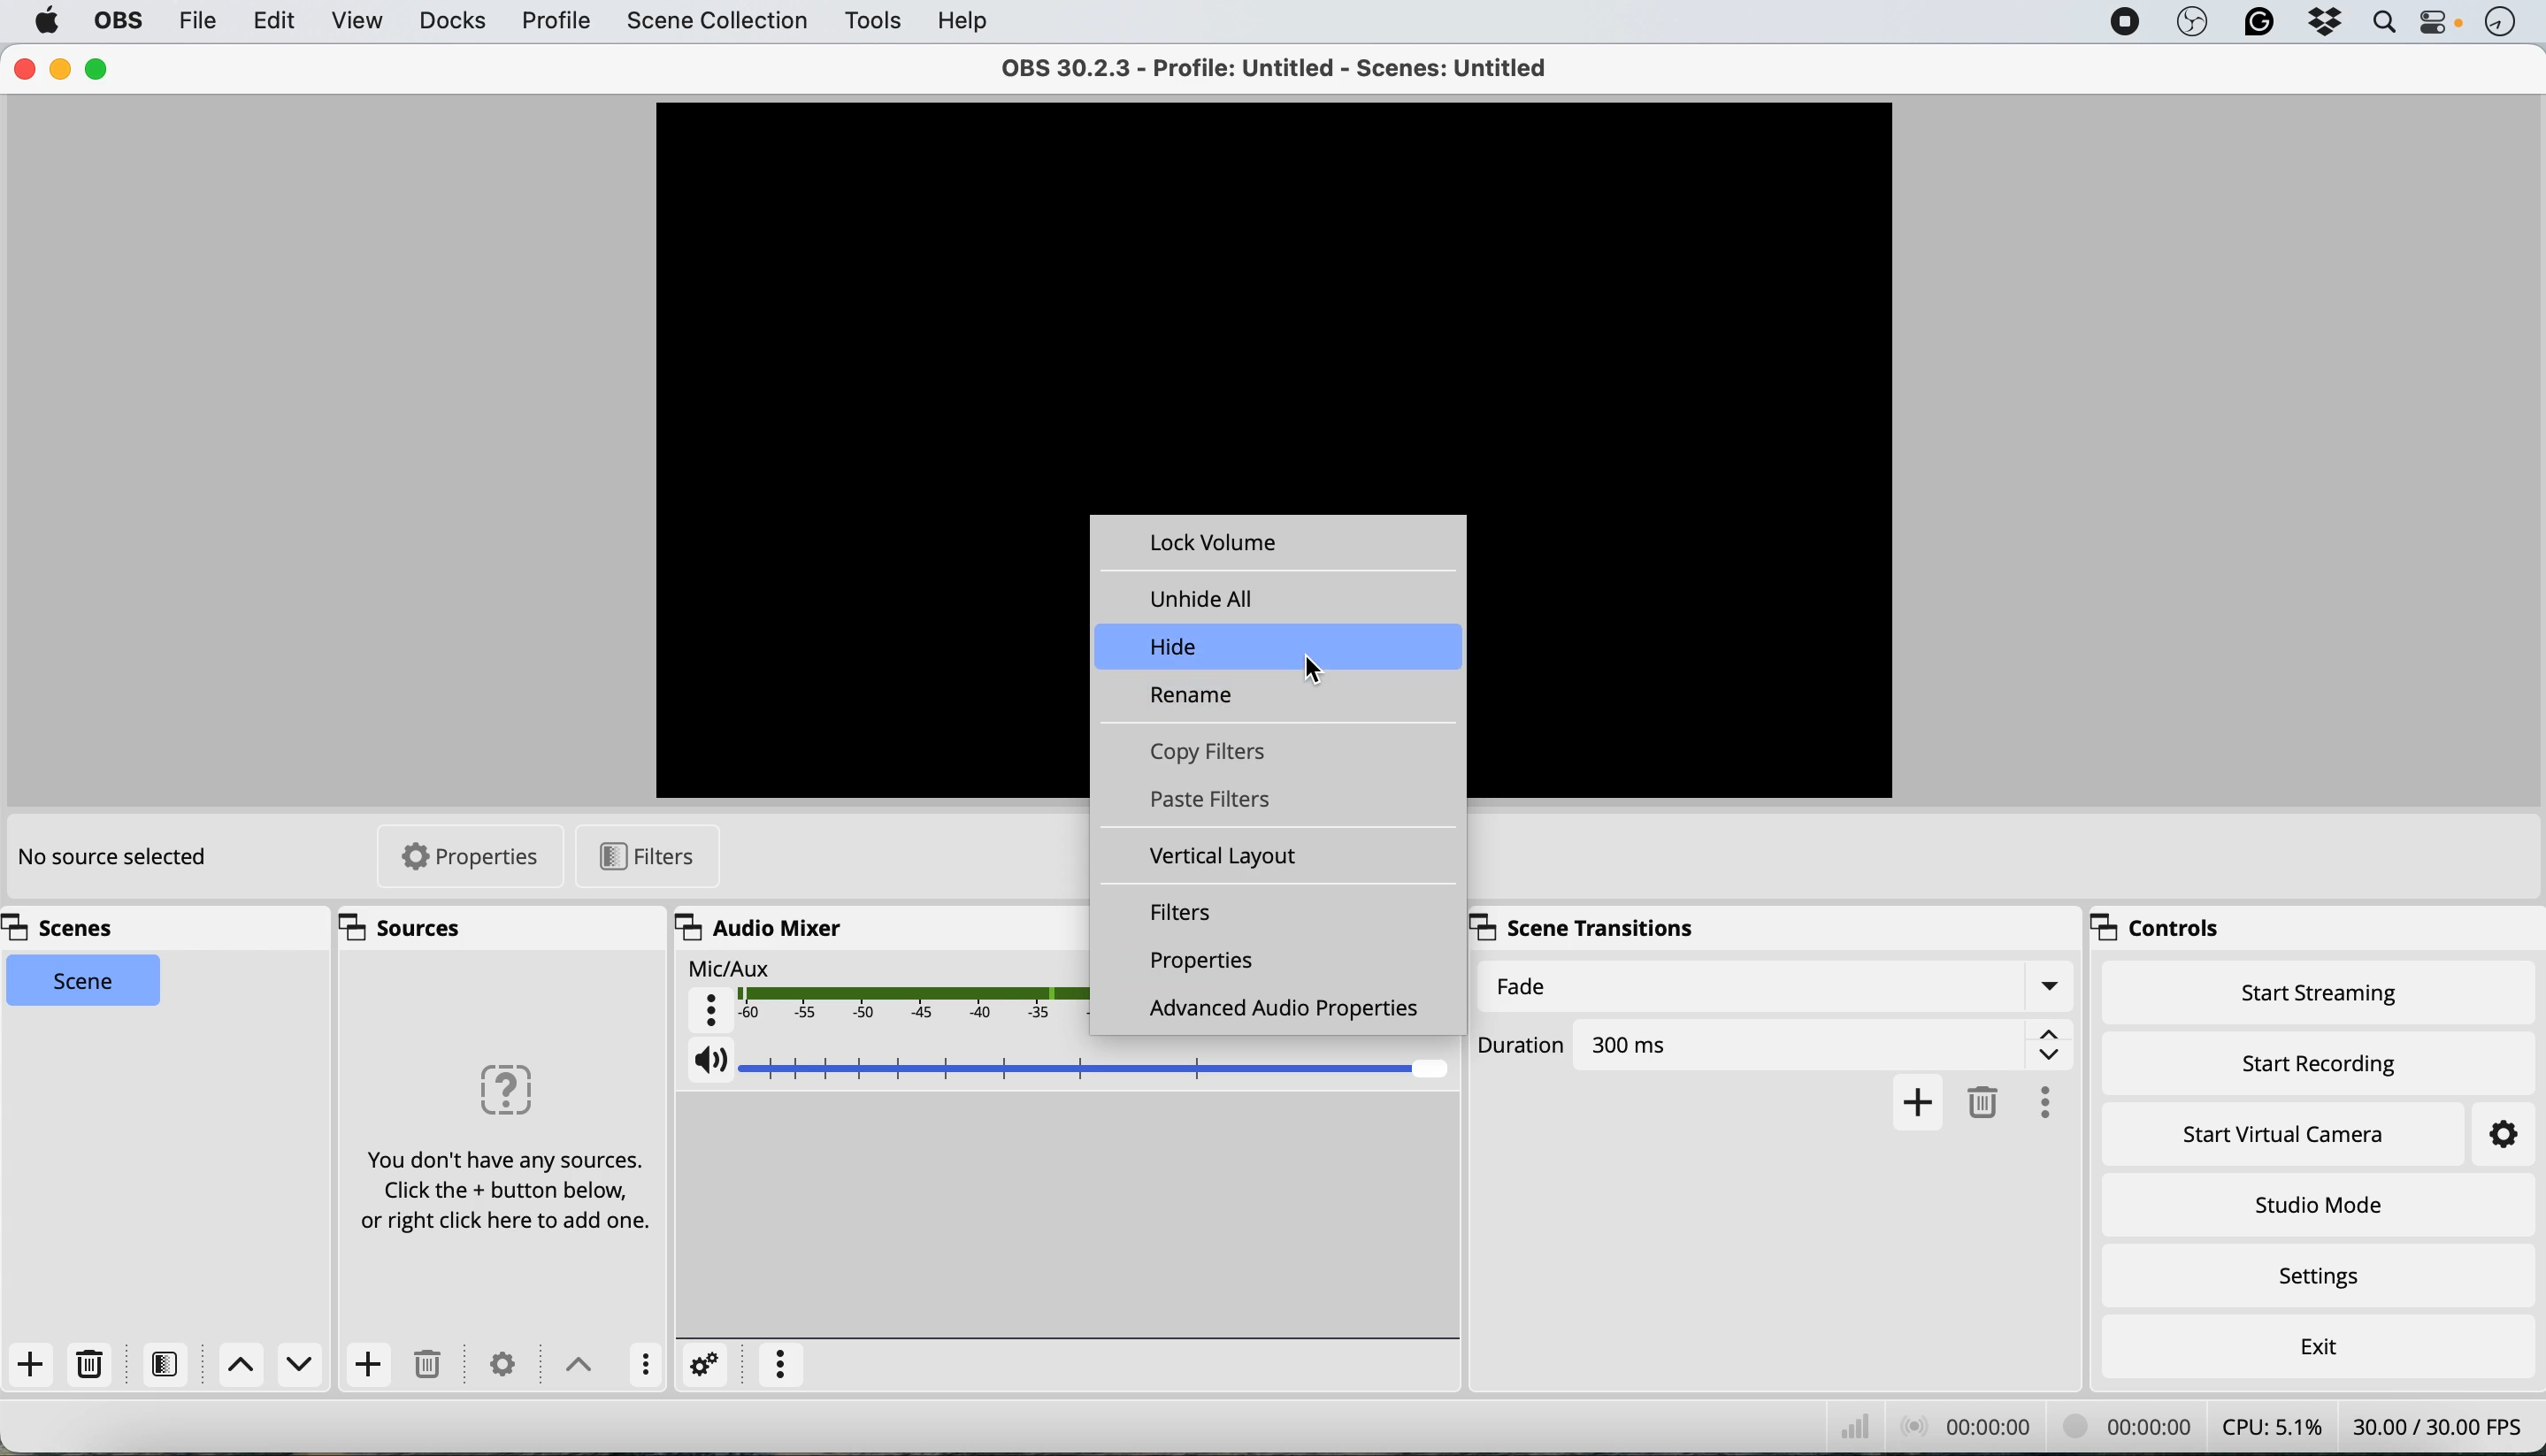 This screenshot has height=1456, width=2546. I want to click on add source, so click(369, 1367).